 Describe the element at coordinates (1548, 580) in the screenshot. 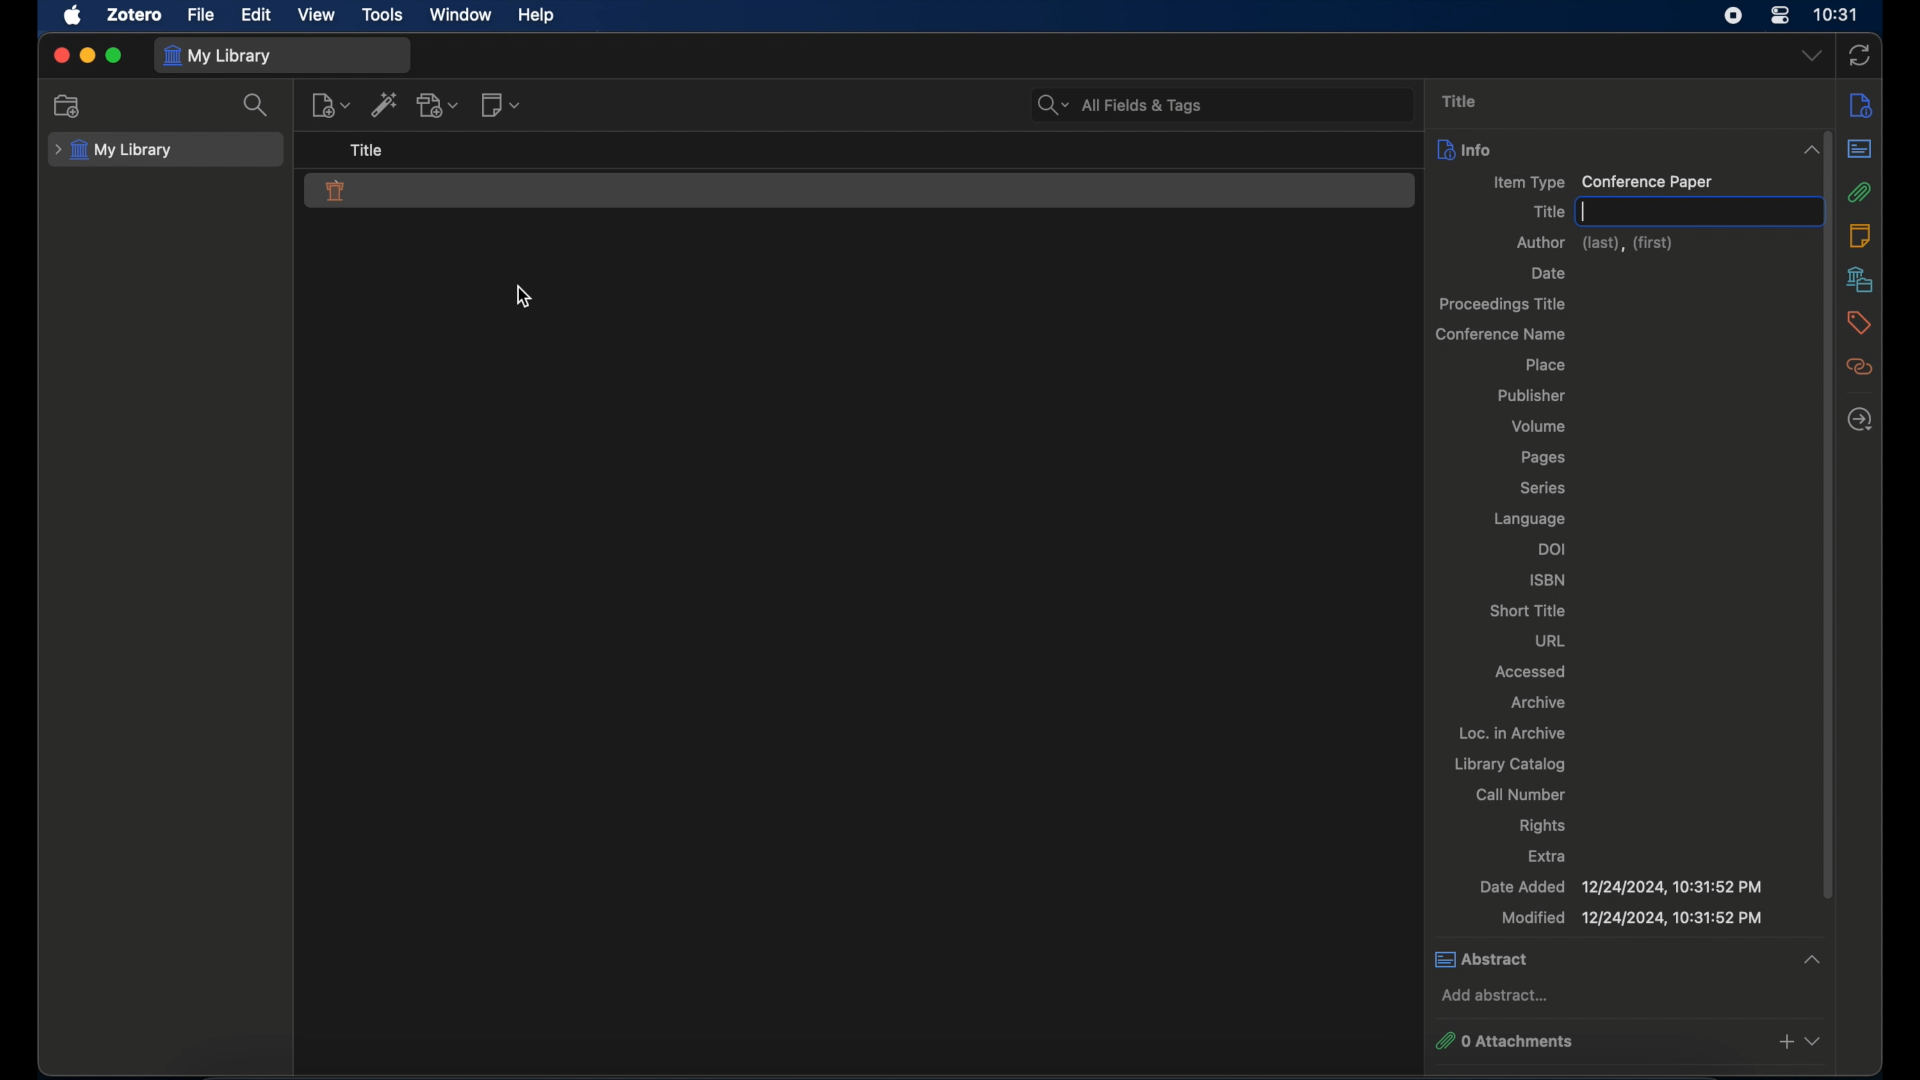

I see `isbn` at that location.